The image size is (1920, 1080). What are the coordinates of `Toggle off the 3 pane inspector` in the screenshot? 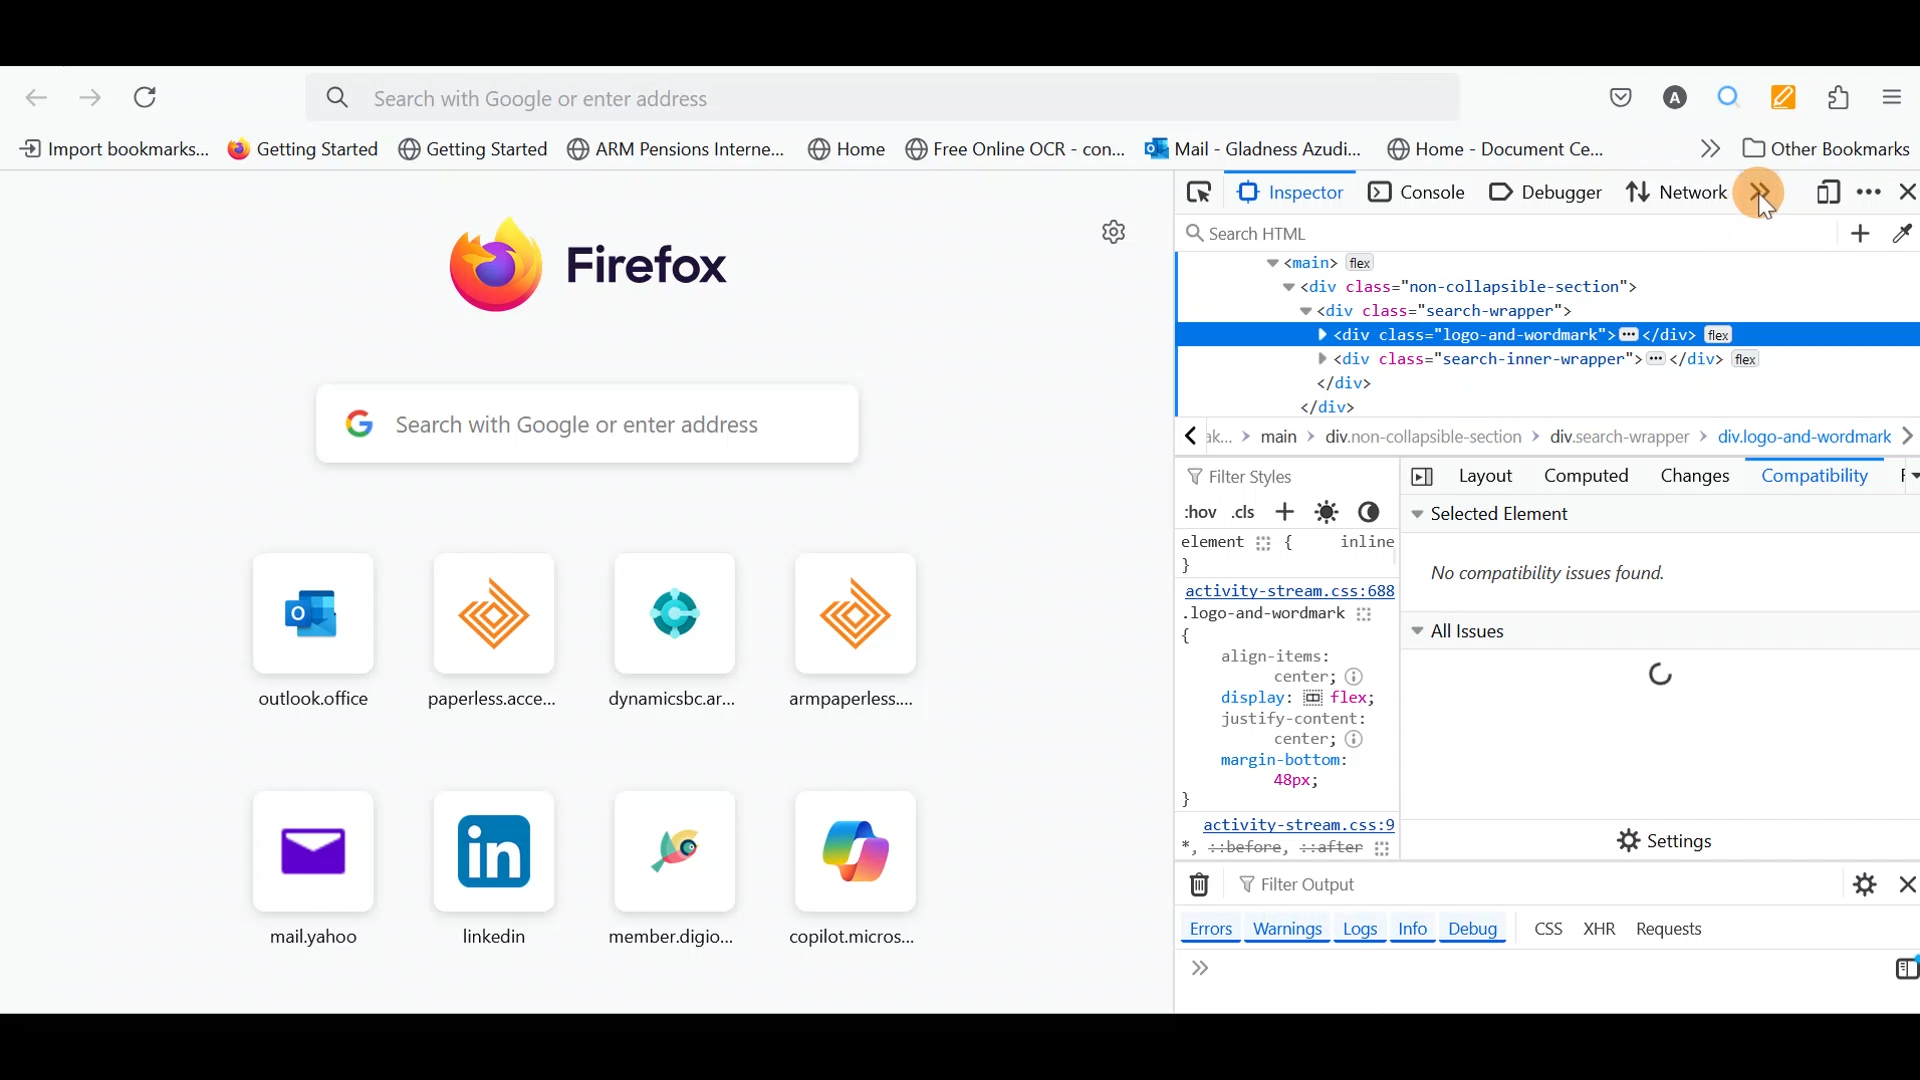 It's located at (1417, 478).